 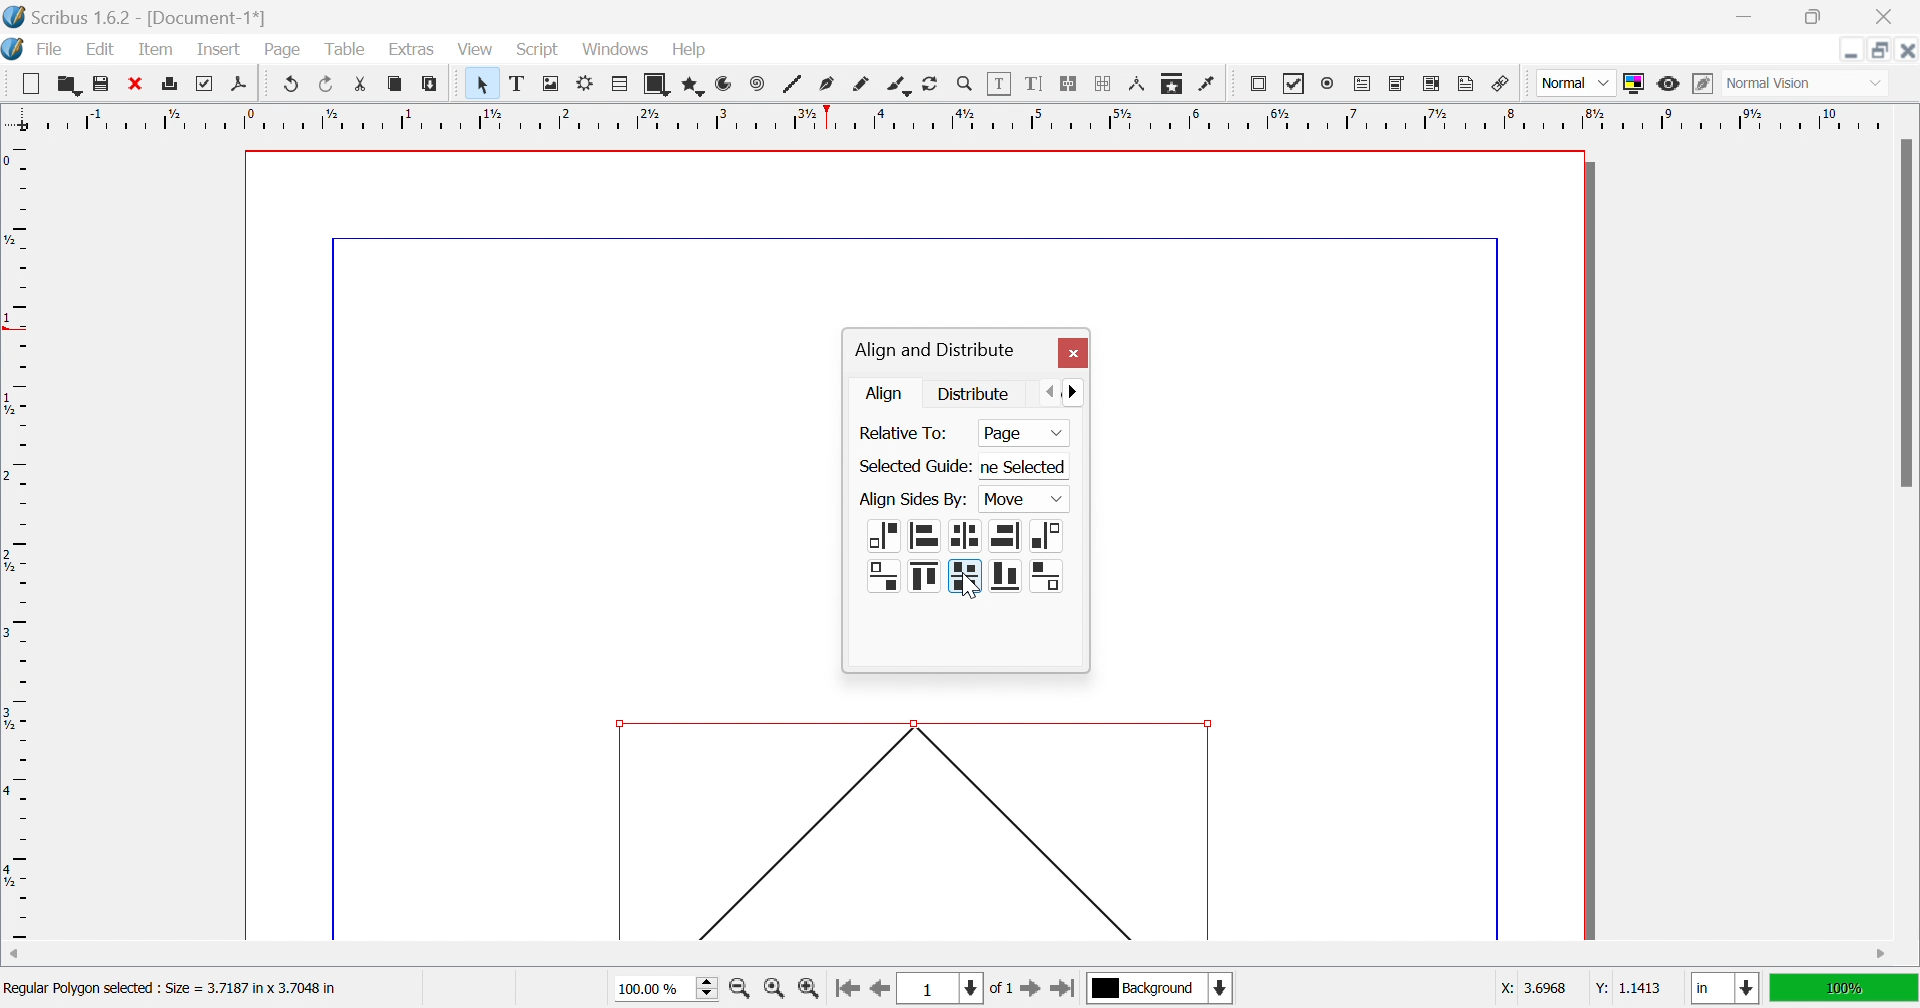 What do you see at coordinates (1633, 83) in the screenshot?
I see `Toggle Color Management System` at bounding box center [1633, 83].